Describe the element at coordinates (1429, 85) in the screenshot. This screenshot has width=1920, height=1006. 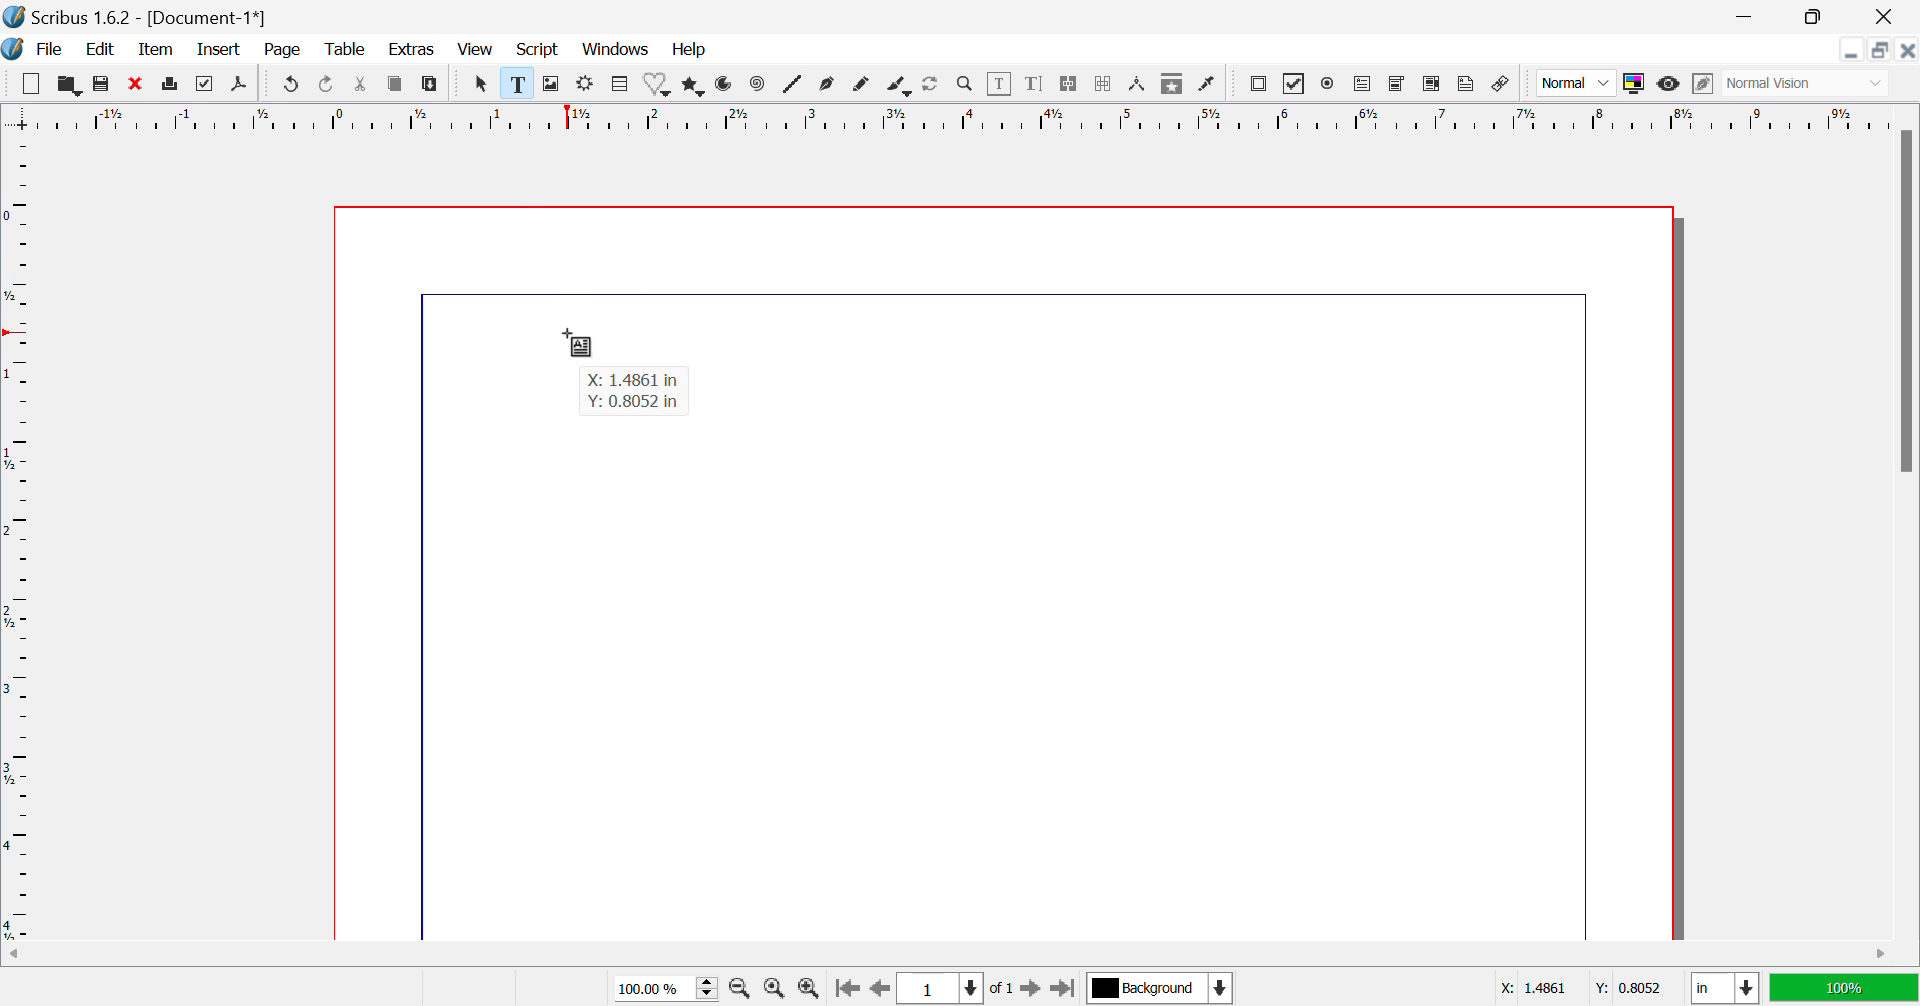
I see `Pdf List box` at that location.